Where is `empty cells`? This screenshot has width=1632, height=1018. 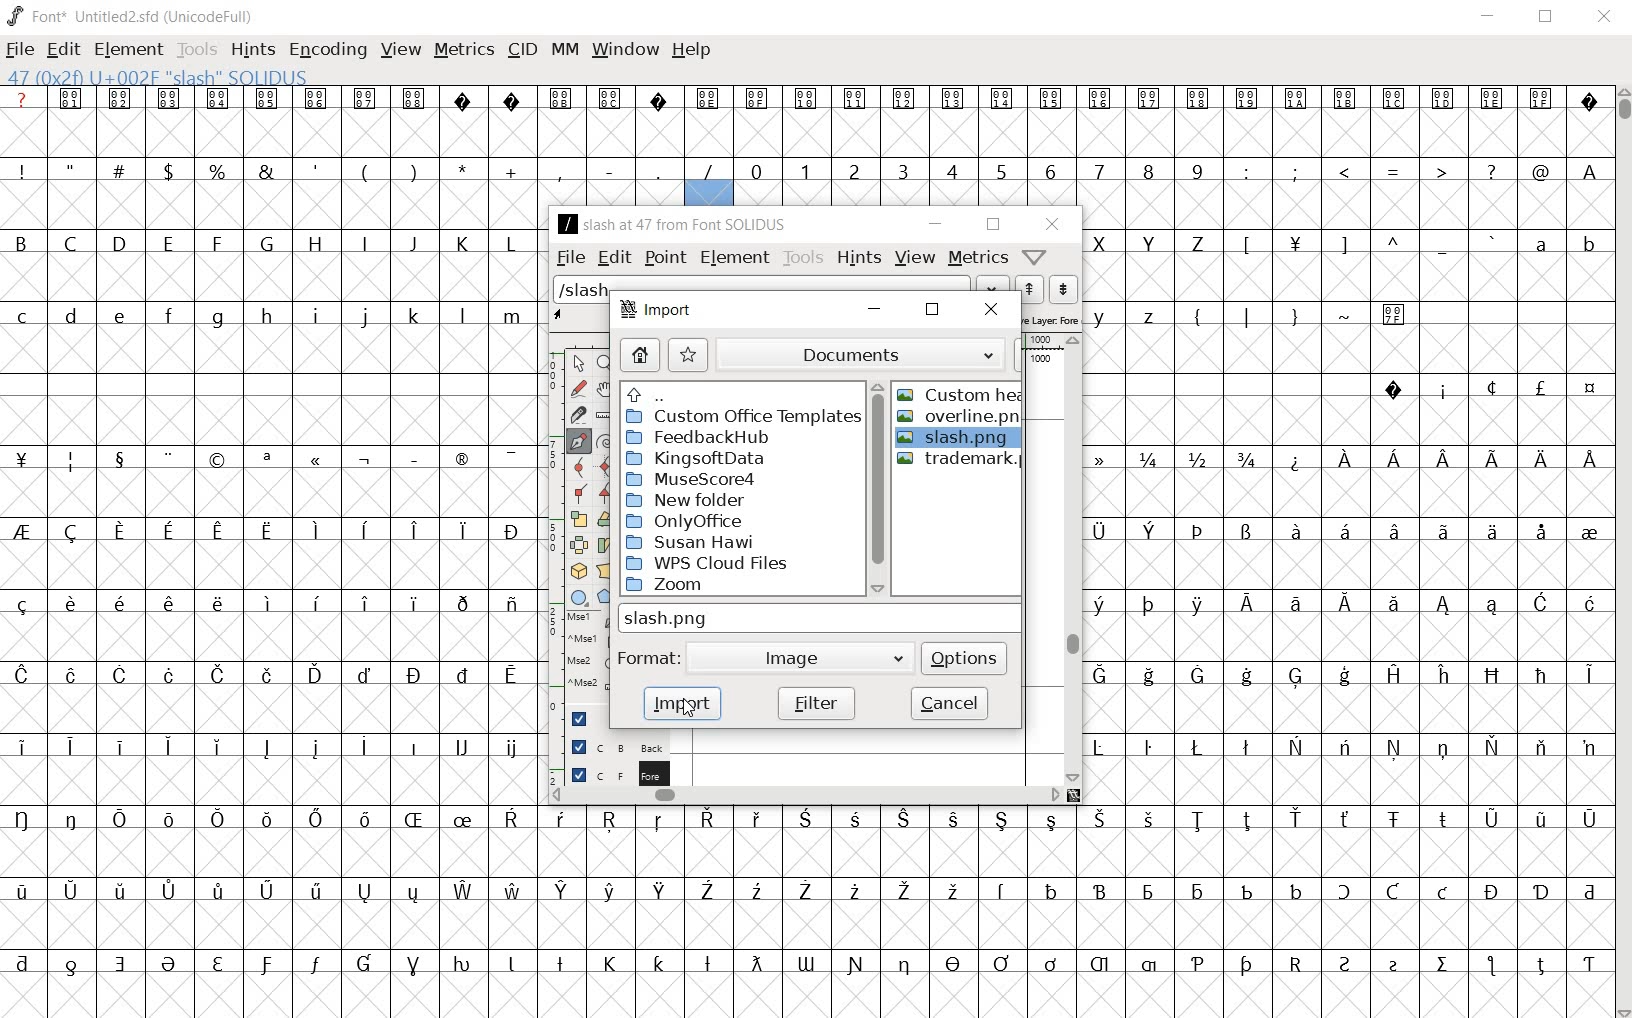
empty cells is located at coordinates (1348, 565).